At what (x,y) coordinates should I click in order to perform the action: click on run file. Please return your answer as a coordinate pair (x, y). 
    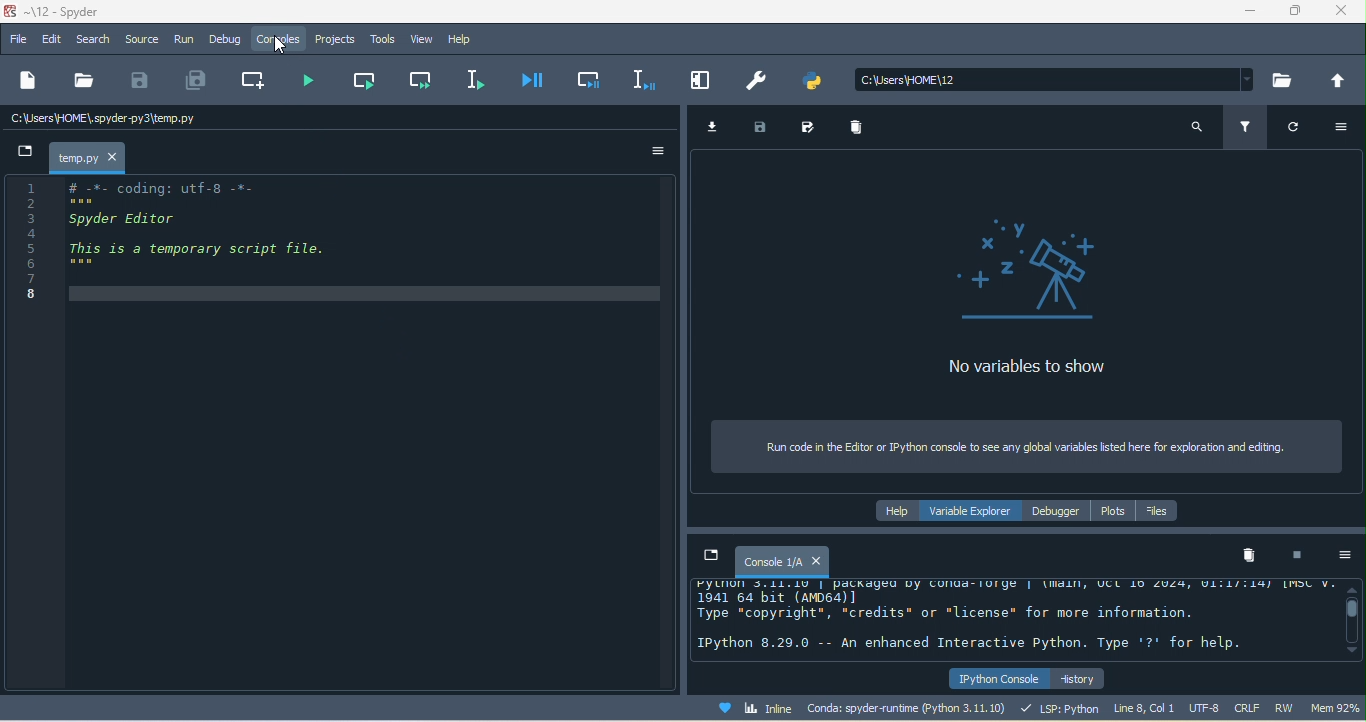
    Looking at the image, I should click on (310, 85).